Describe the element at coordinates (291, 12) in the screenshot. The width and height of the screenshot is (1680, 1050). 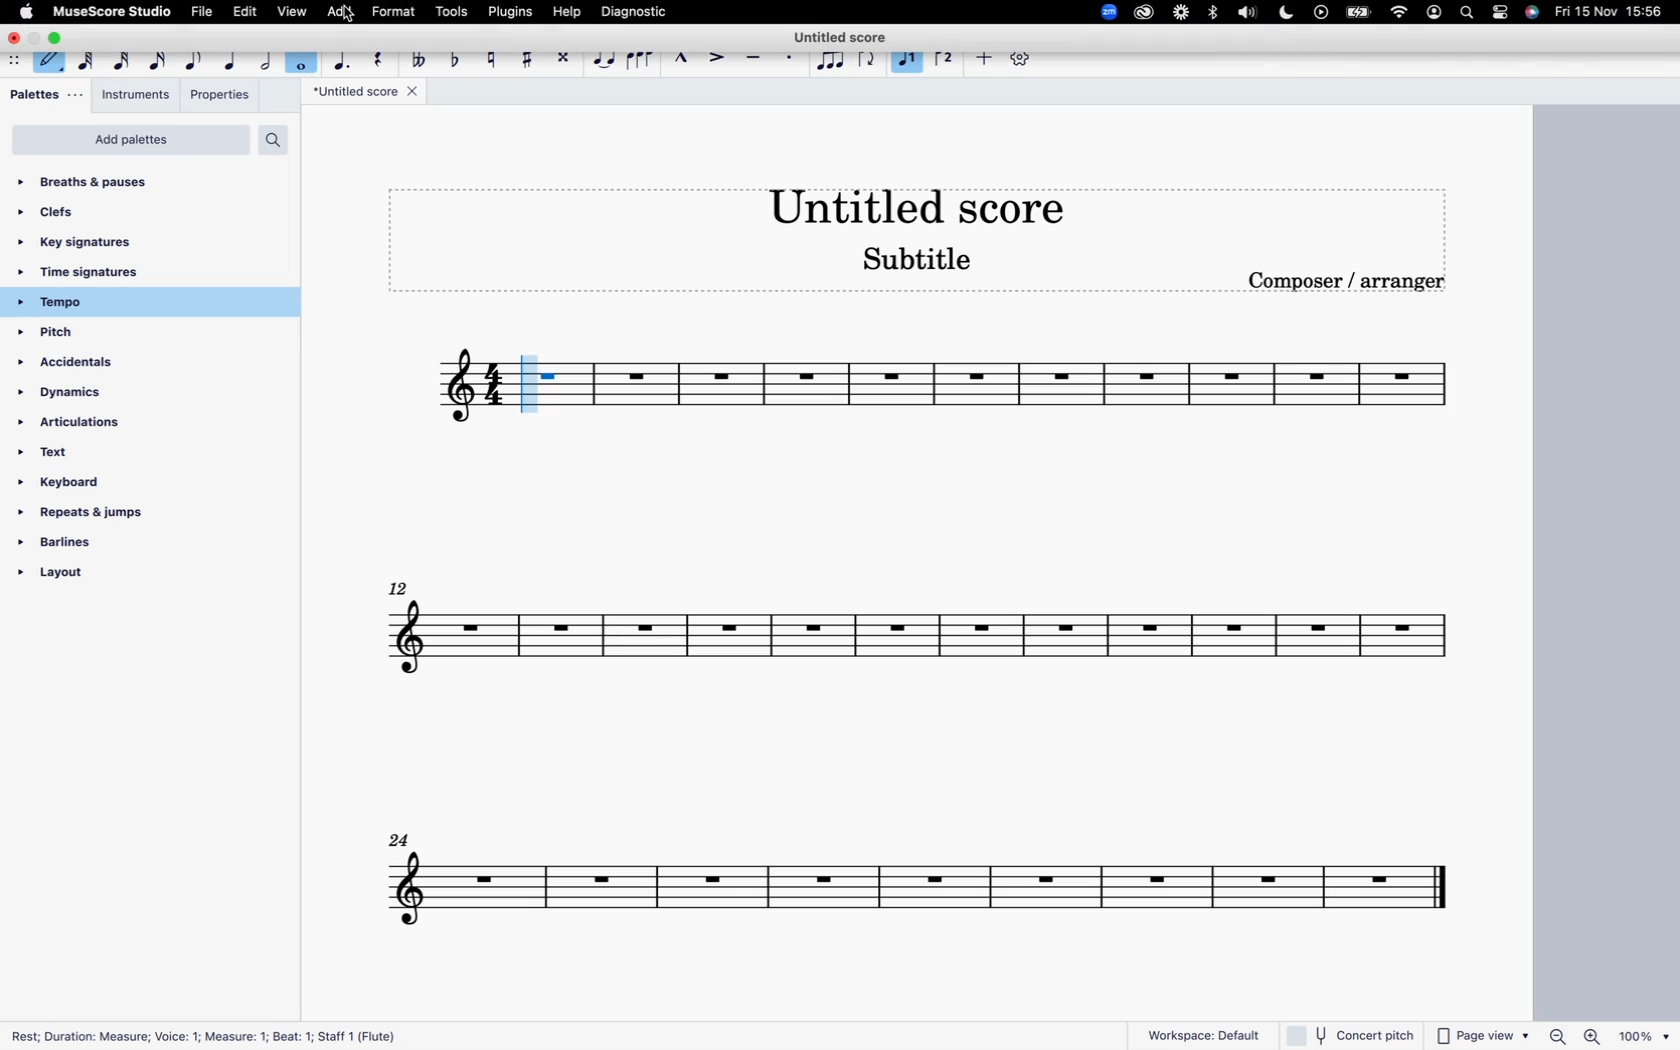
I see `view` at that location.